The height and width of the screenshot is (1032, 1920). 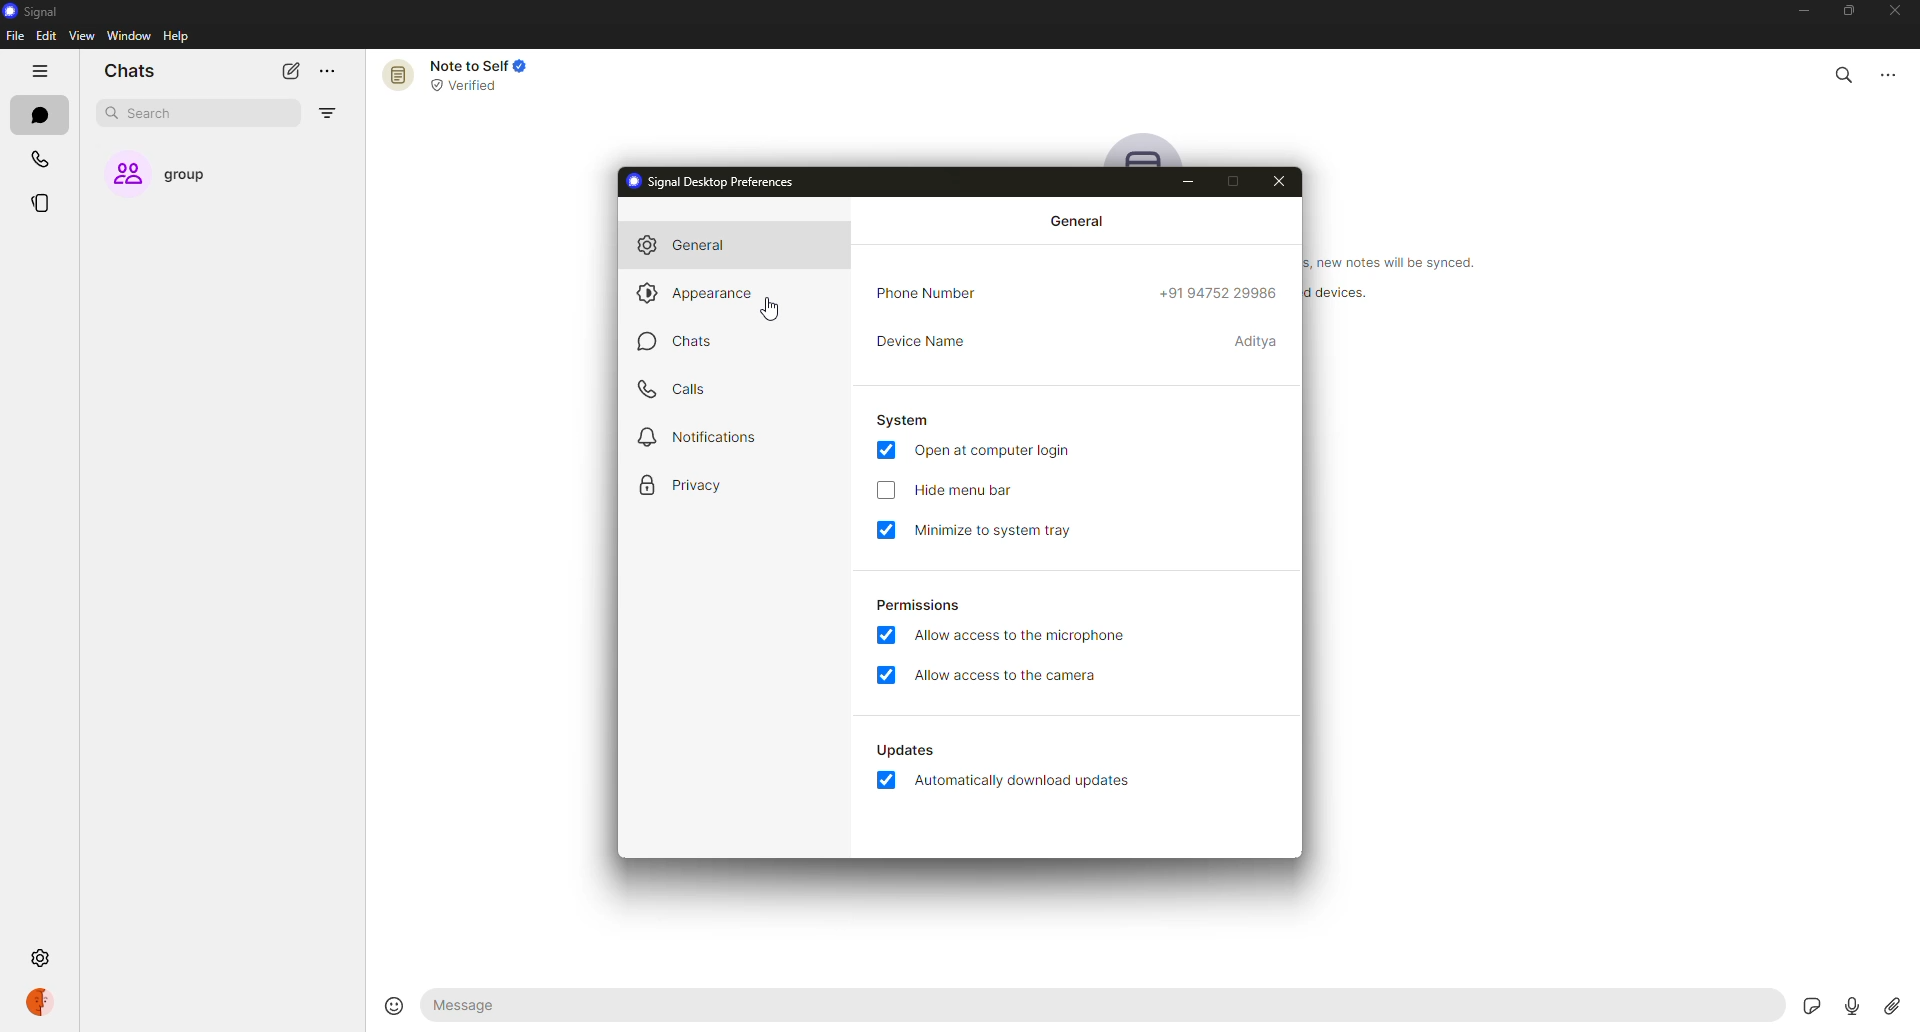 I want to click on general, so click(x=1078, y=220).